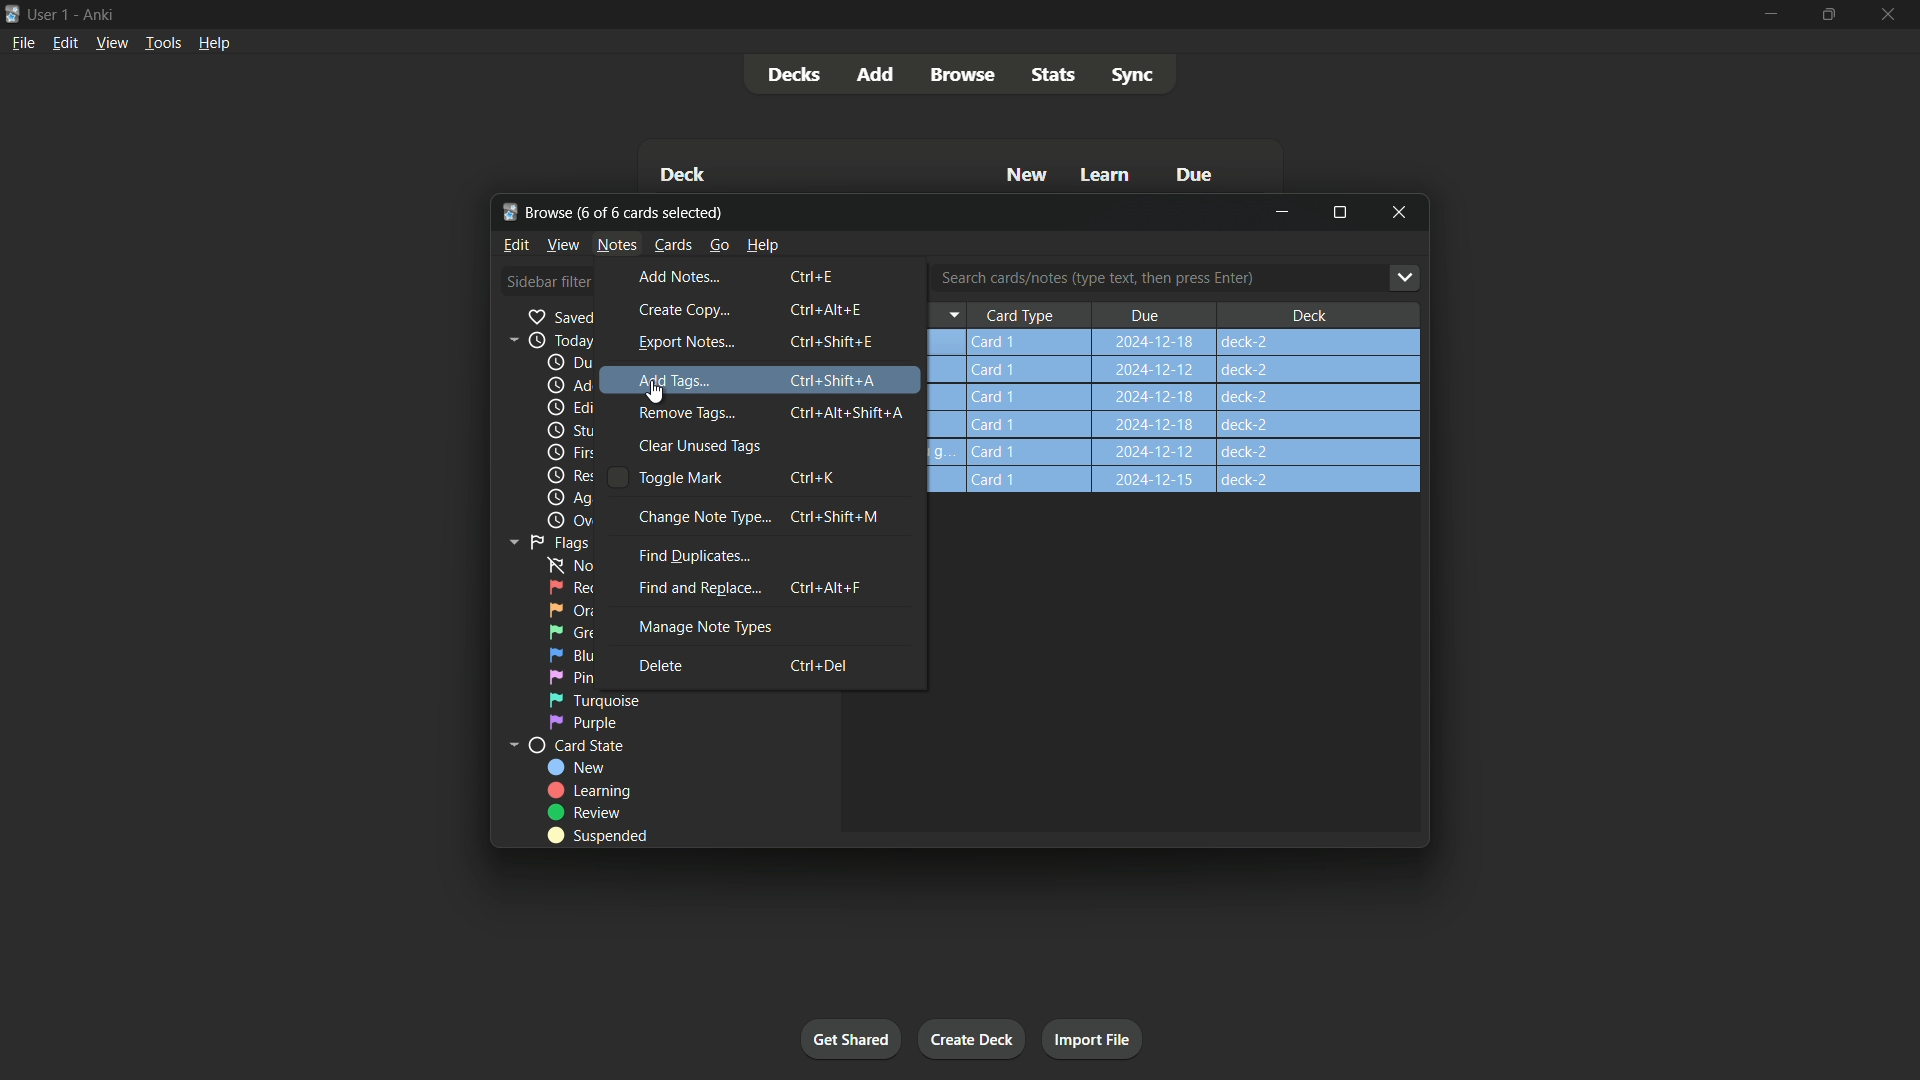 This screenshot has height=1080, width=1920. What do you see at coordinates (961, 74) in the screenshot?
I see `Browse` at bounding box center [961, 74].